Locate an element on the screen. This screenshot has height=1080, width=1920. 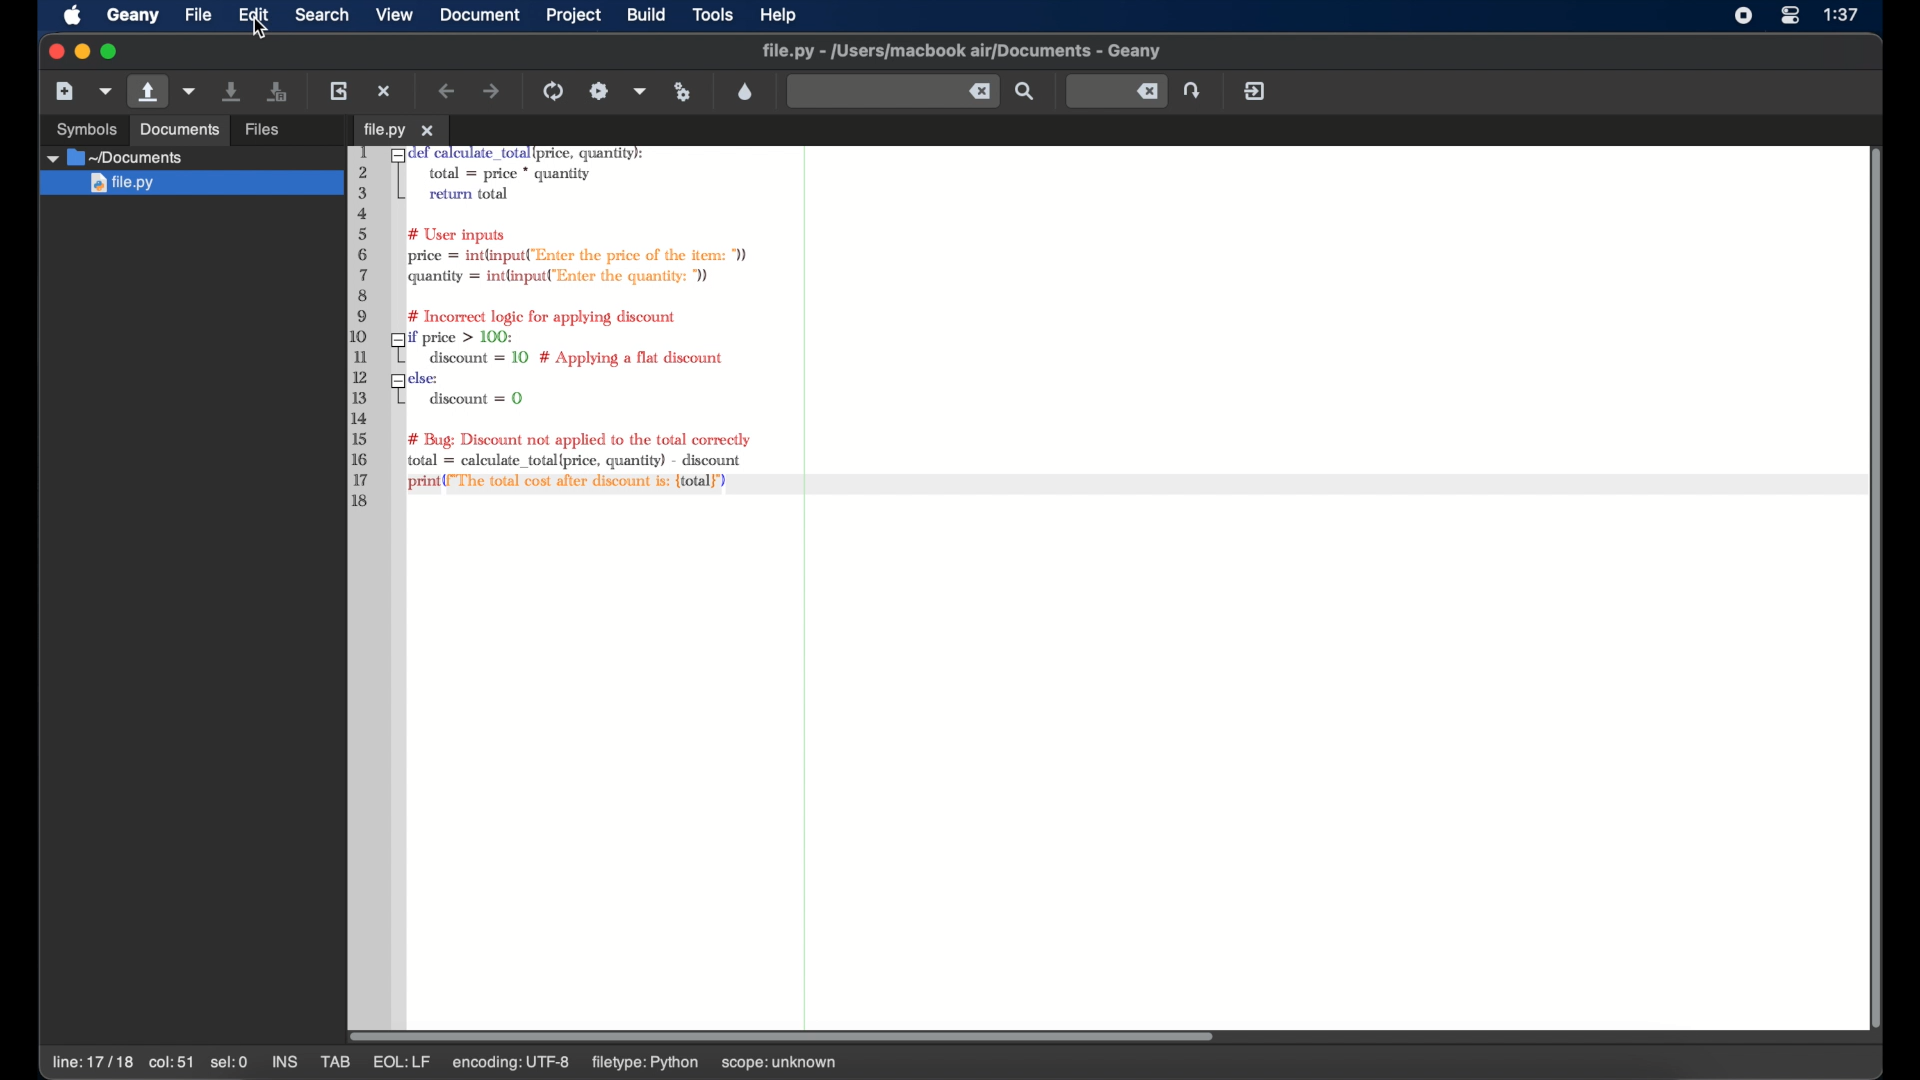
maximize is located at coordinates (112, 52).